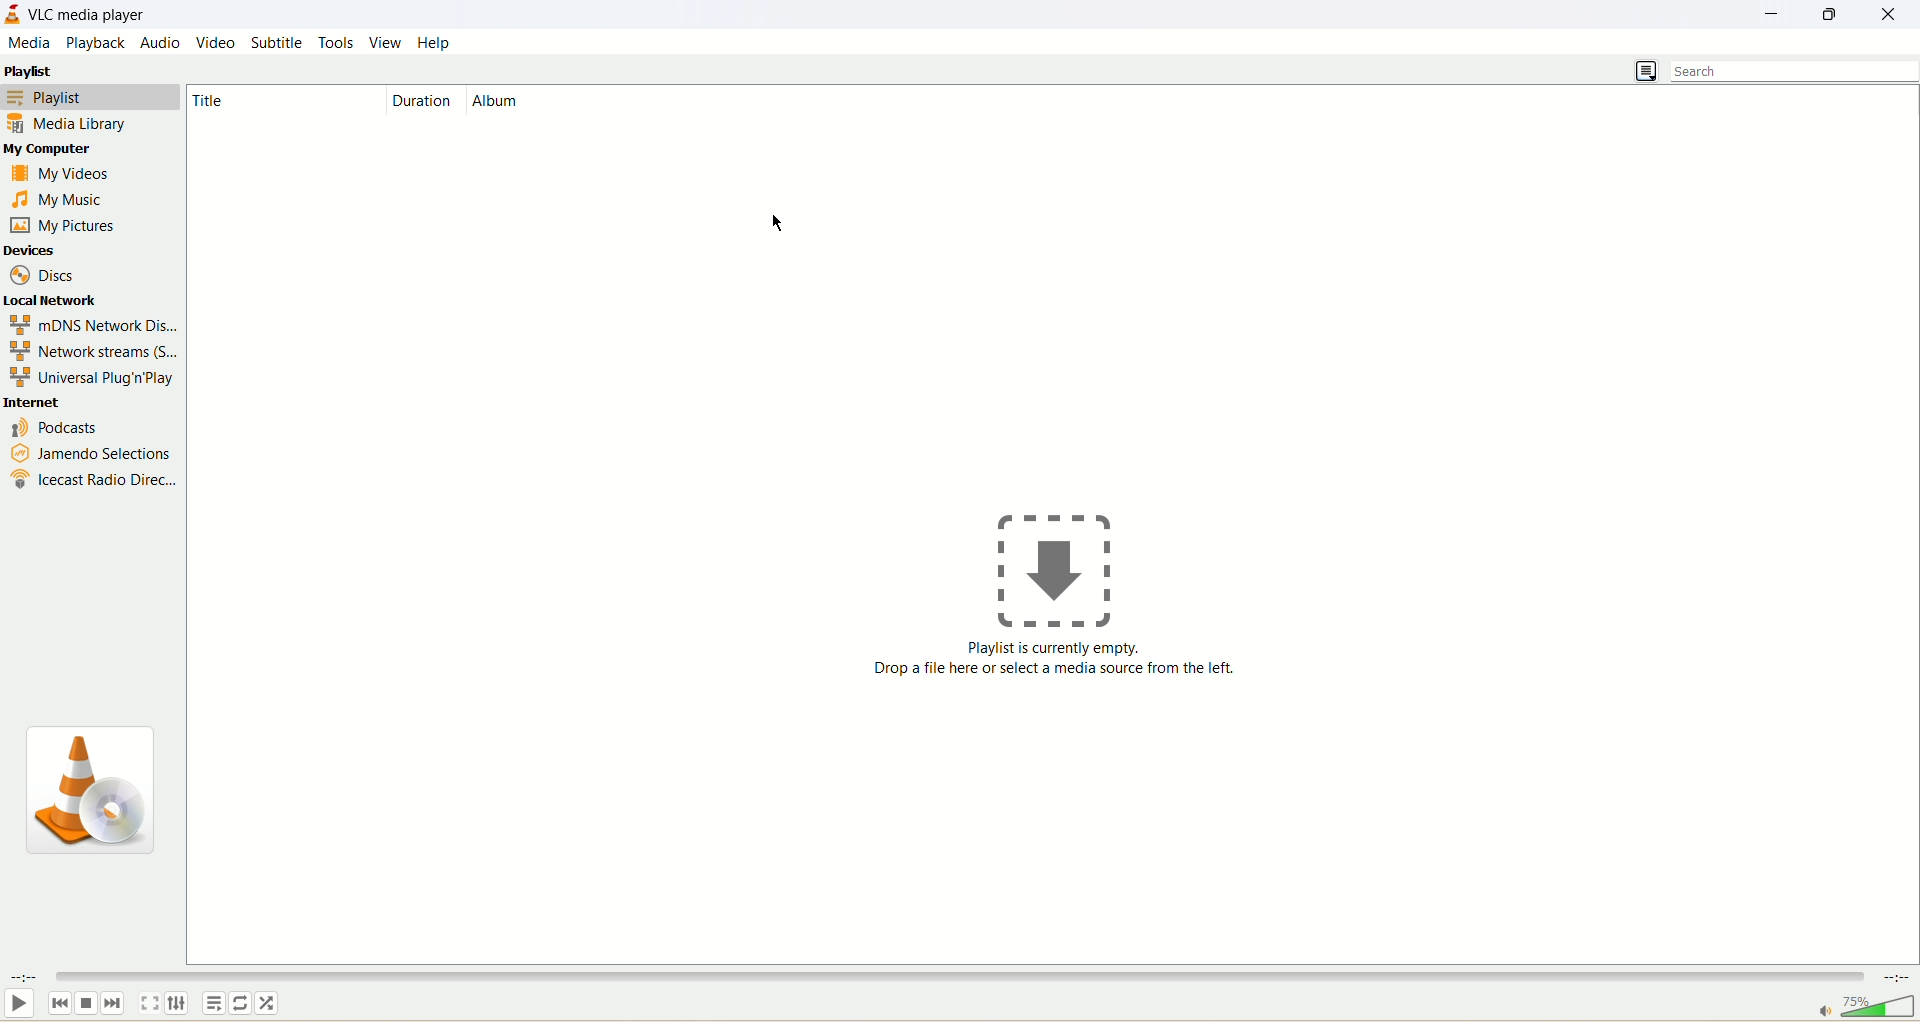  What do you see at coordinates (12, 18) in the screenshot?
I see `logo` at bounding box center [12, 18].